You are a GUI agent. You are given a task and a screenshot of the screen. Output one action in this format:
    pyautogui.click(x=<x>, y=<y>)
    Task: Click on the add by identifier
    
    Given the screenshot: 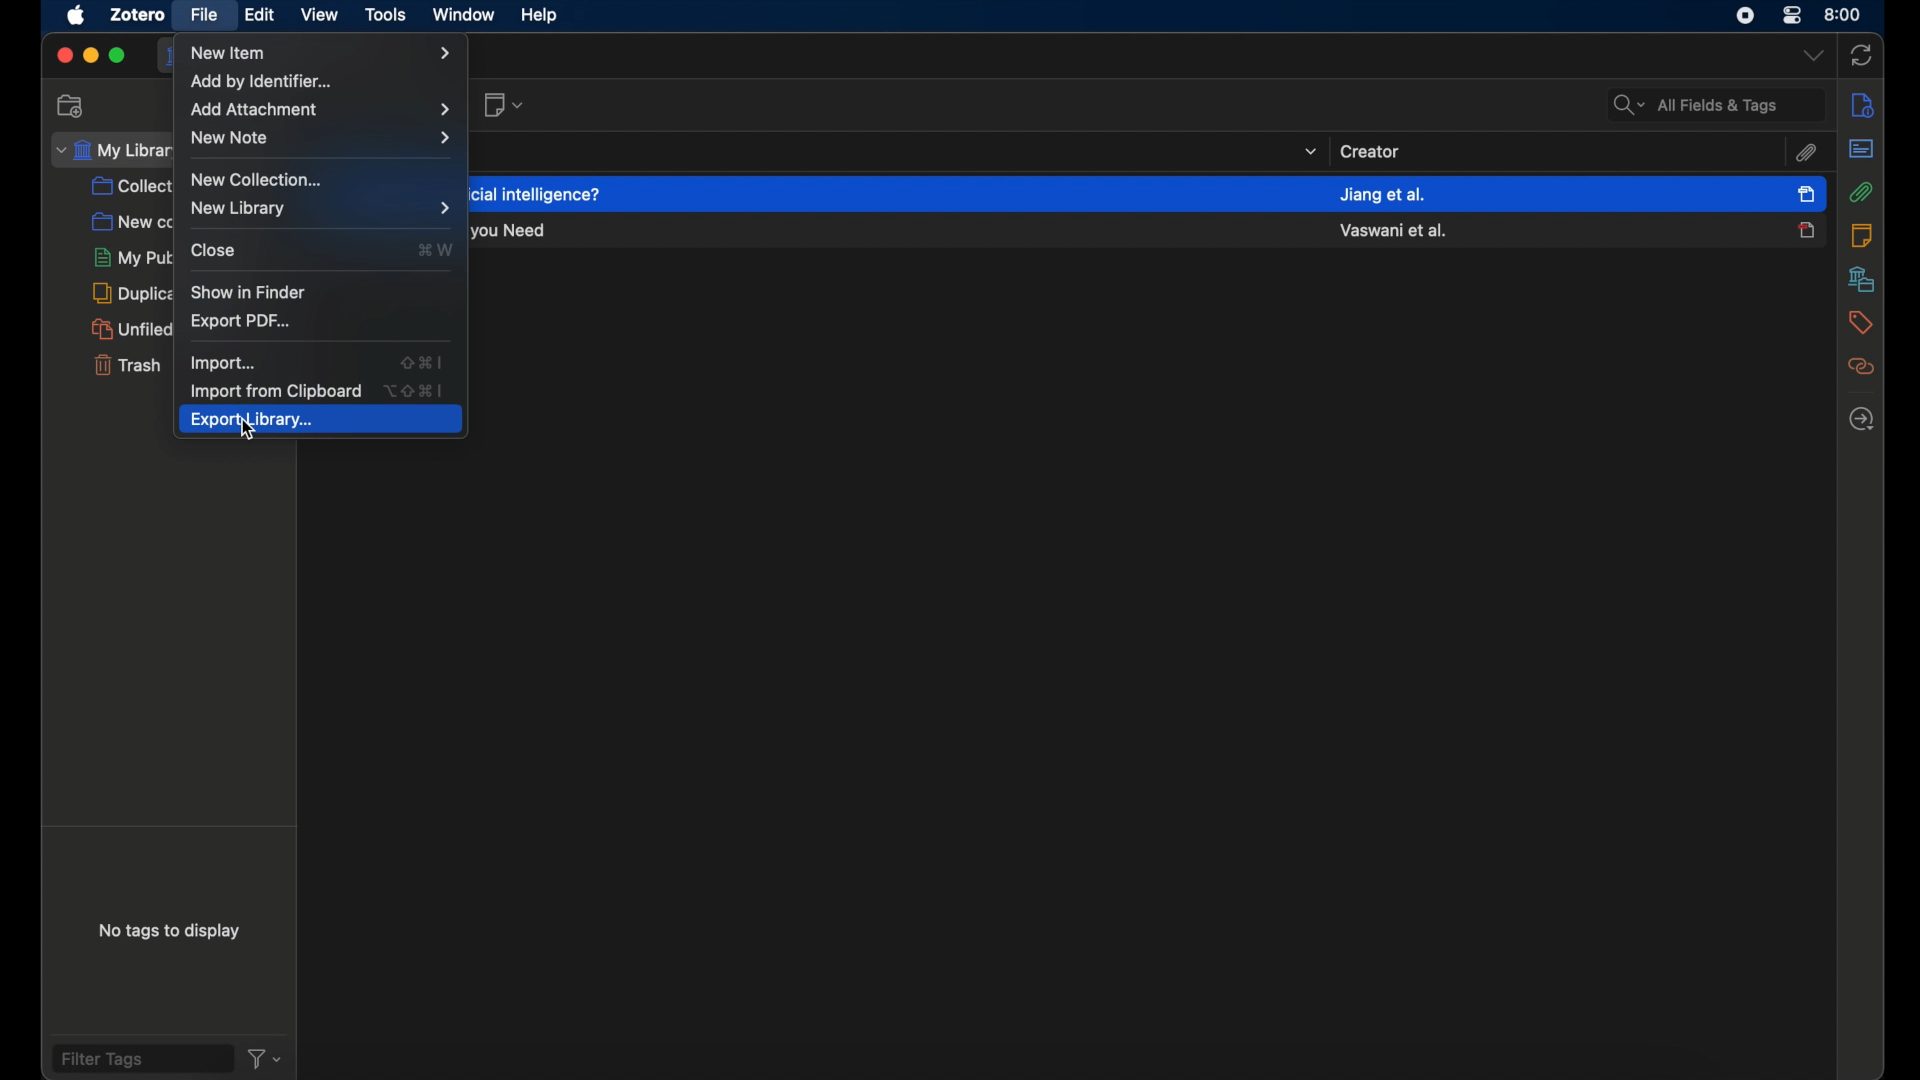 What is the action you would take?
    pyautogui.click(x=263, y=81)
    